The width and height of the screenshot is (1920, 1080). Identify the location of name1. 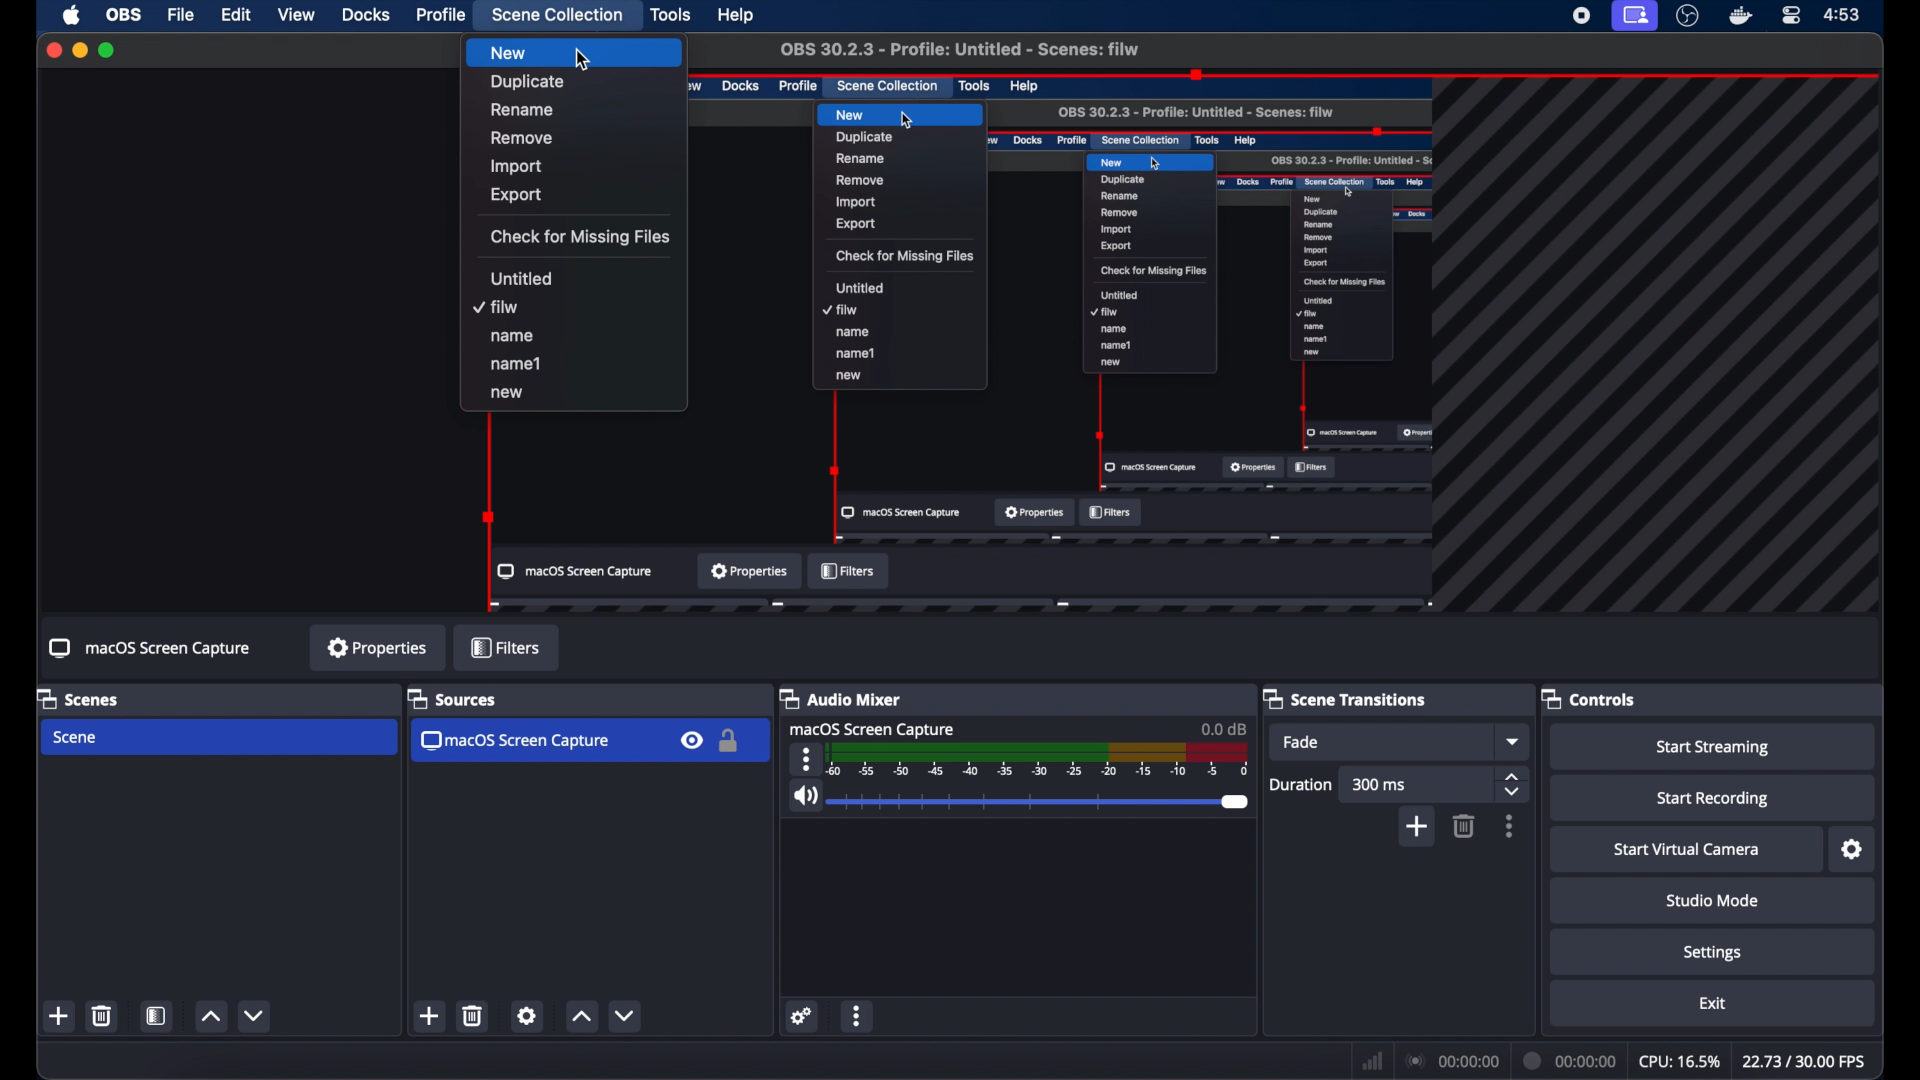
(516, 364).